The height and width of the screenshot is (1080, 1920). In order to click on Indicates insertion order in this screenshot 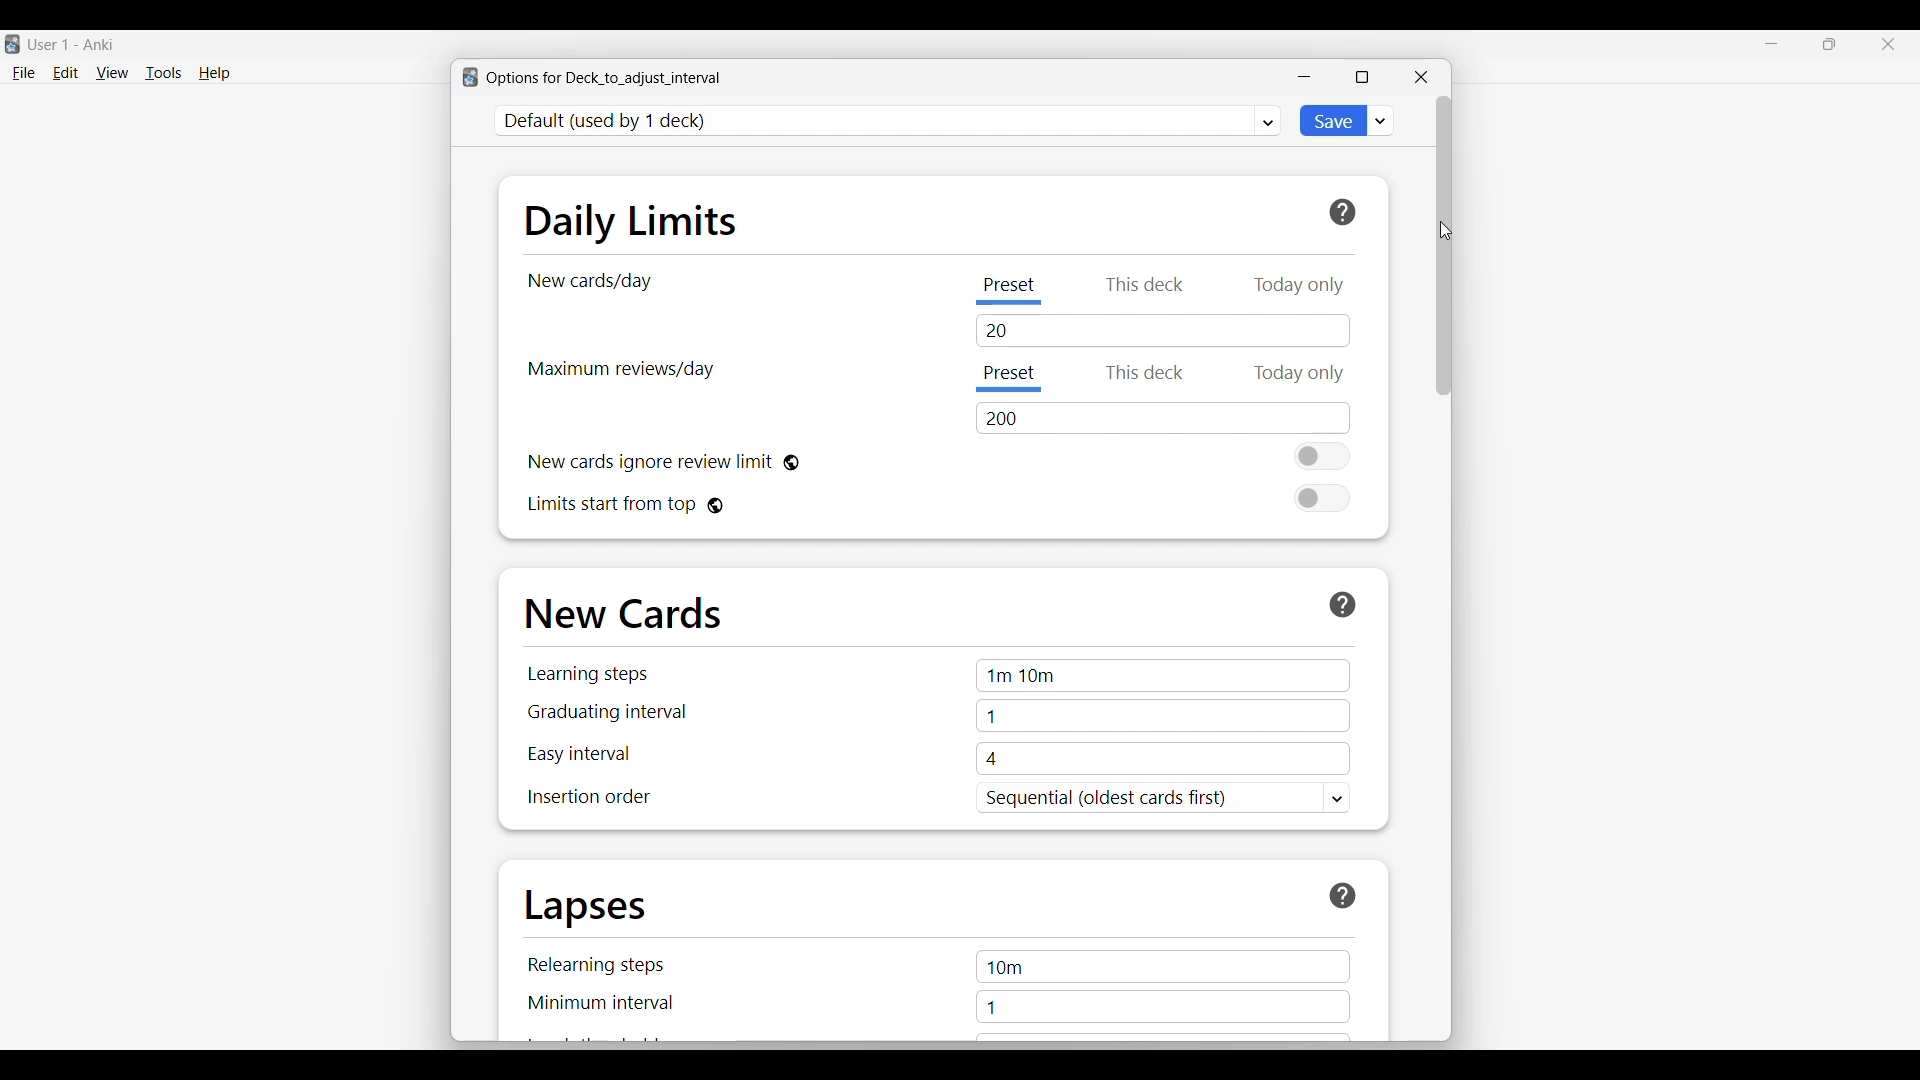, I will do `click(589, 796)`.